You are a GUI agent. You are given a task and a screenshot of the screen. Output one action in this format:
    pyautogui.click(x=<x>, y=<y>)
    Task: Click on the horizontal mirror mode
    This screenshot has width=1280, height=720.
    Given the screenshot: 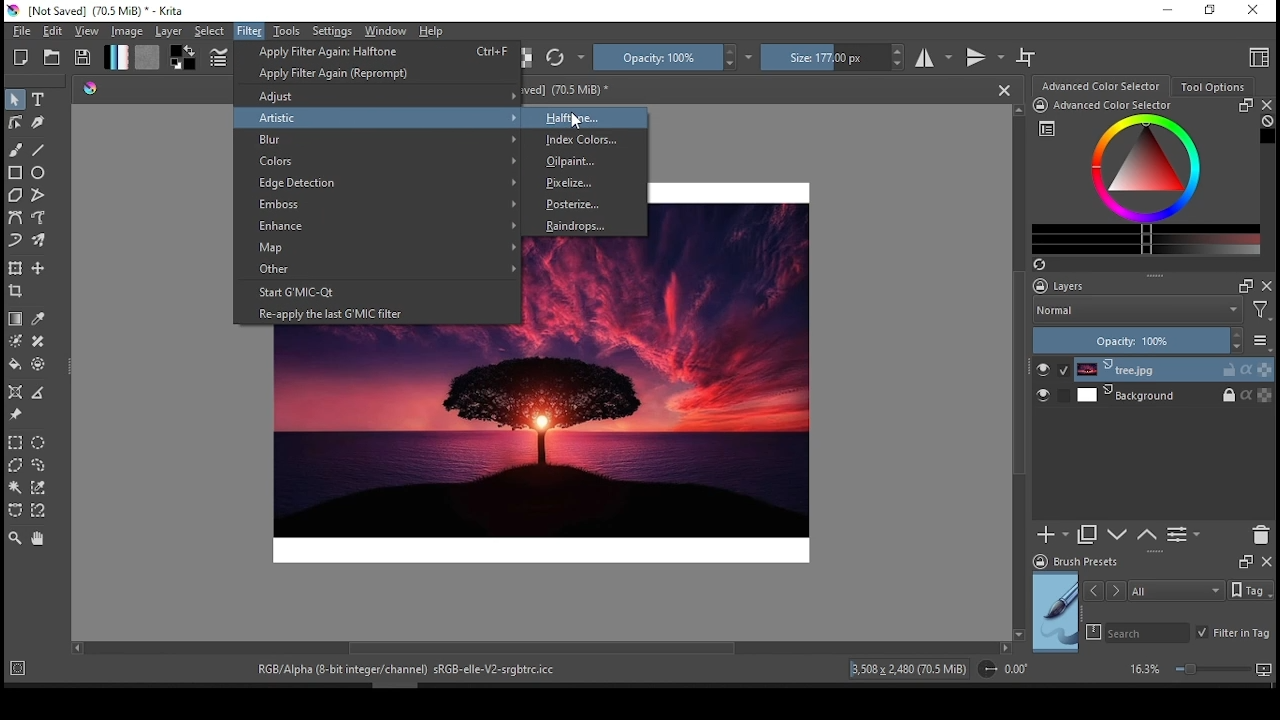 What is the action you would take?
    pyautogui.click(x=933, y=56)
    